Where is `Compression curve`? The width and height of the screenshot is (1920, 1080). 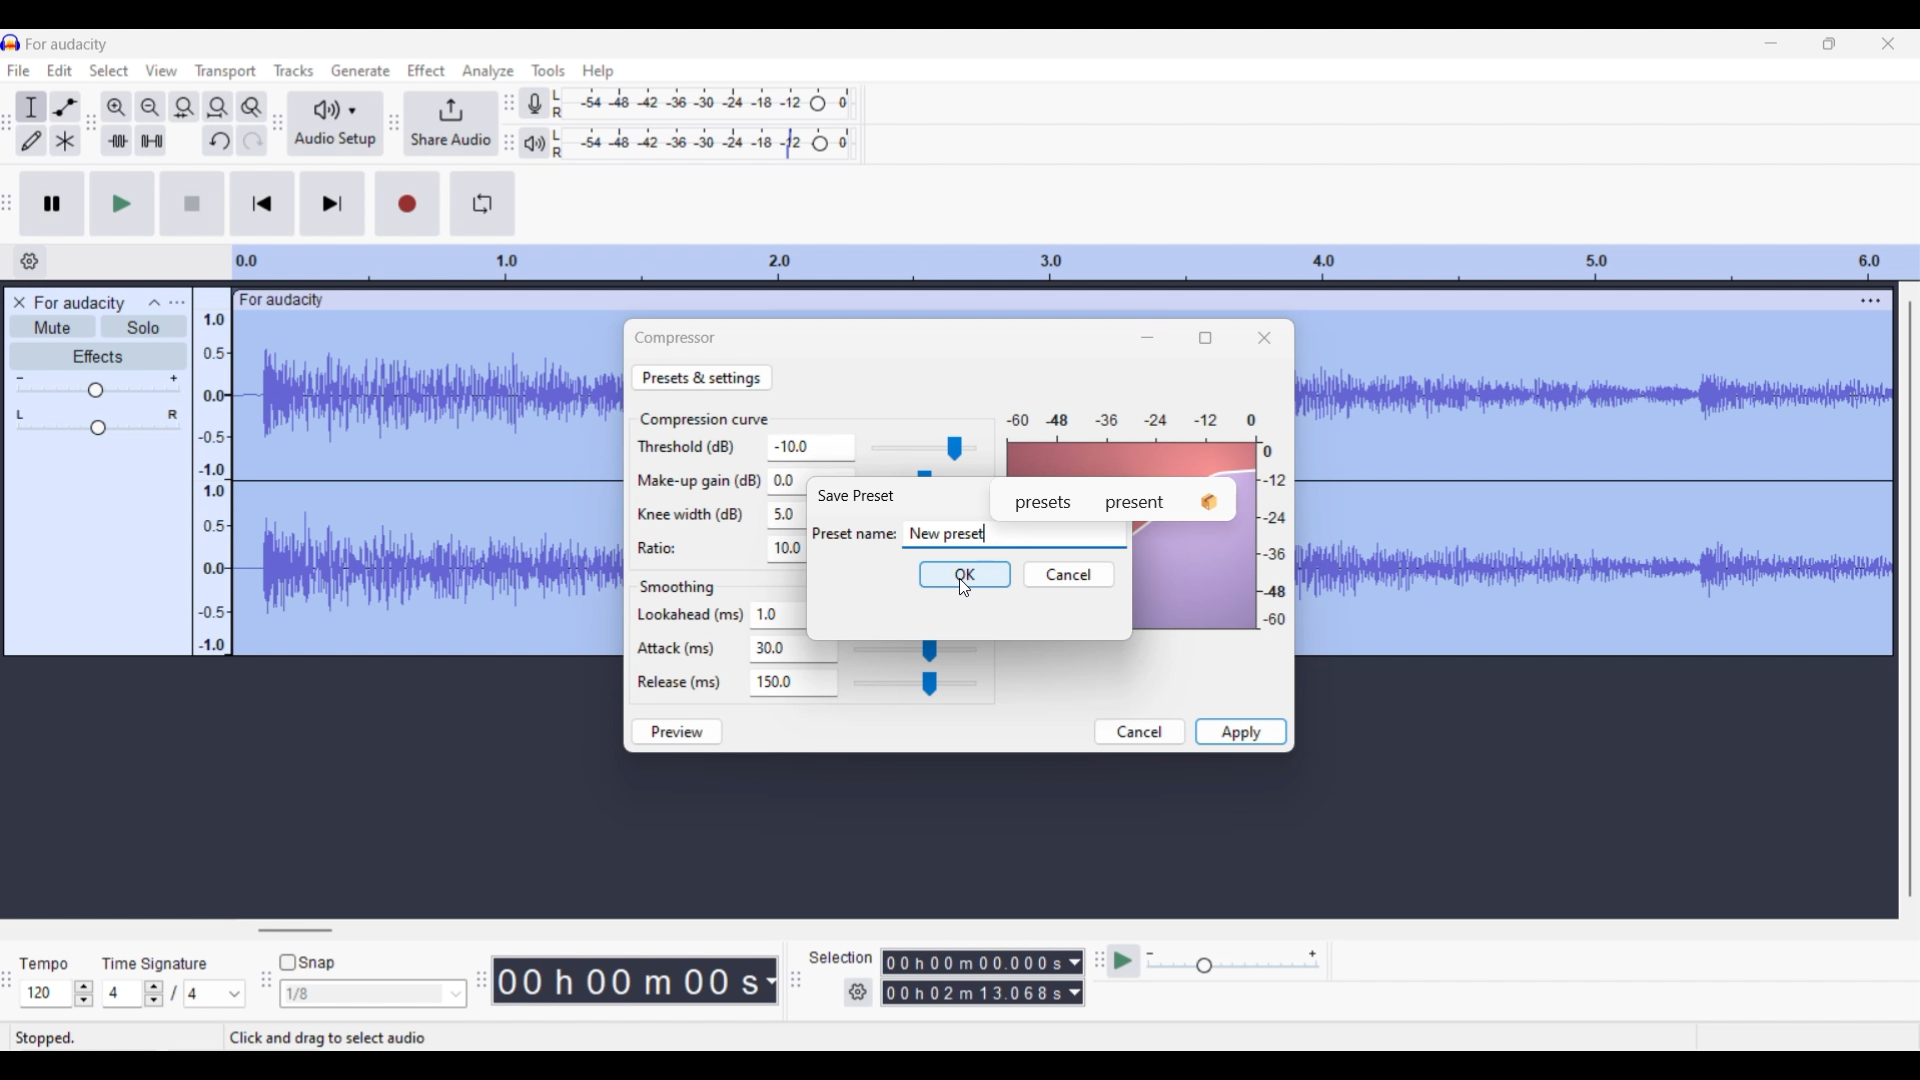
Compression curve is located at coordinates (705, 419).